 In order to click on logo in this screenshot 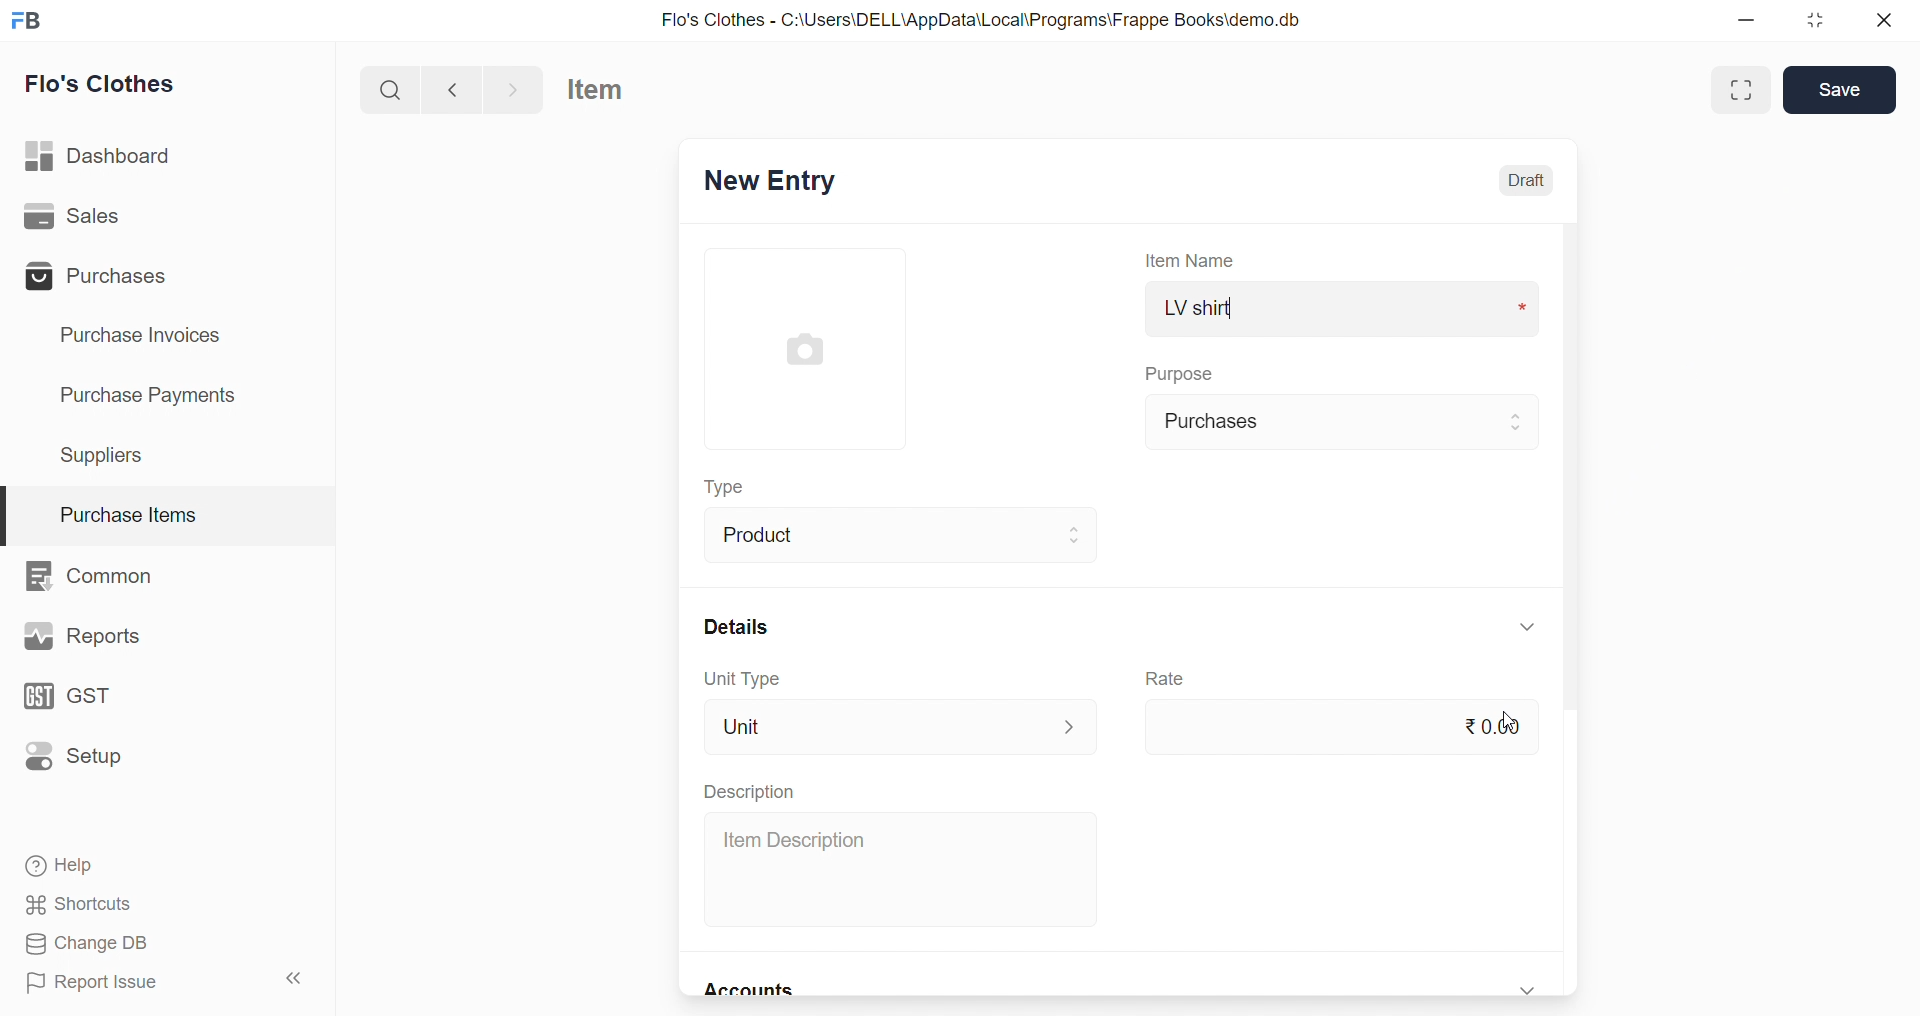, I will do `click(26, 21)`.